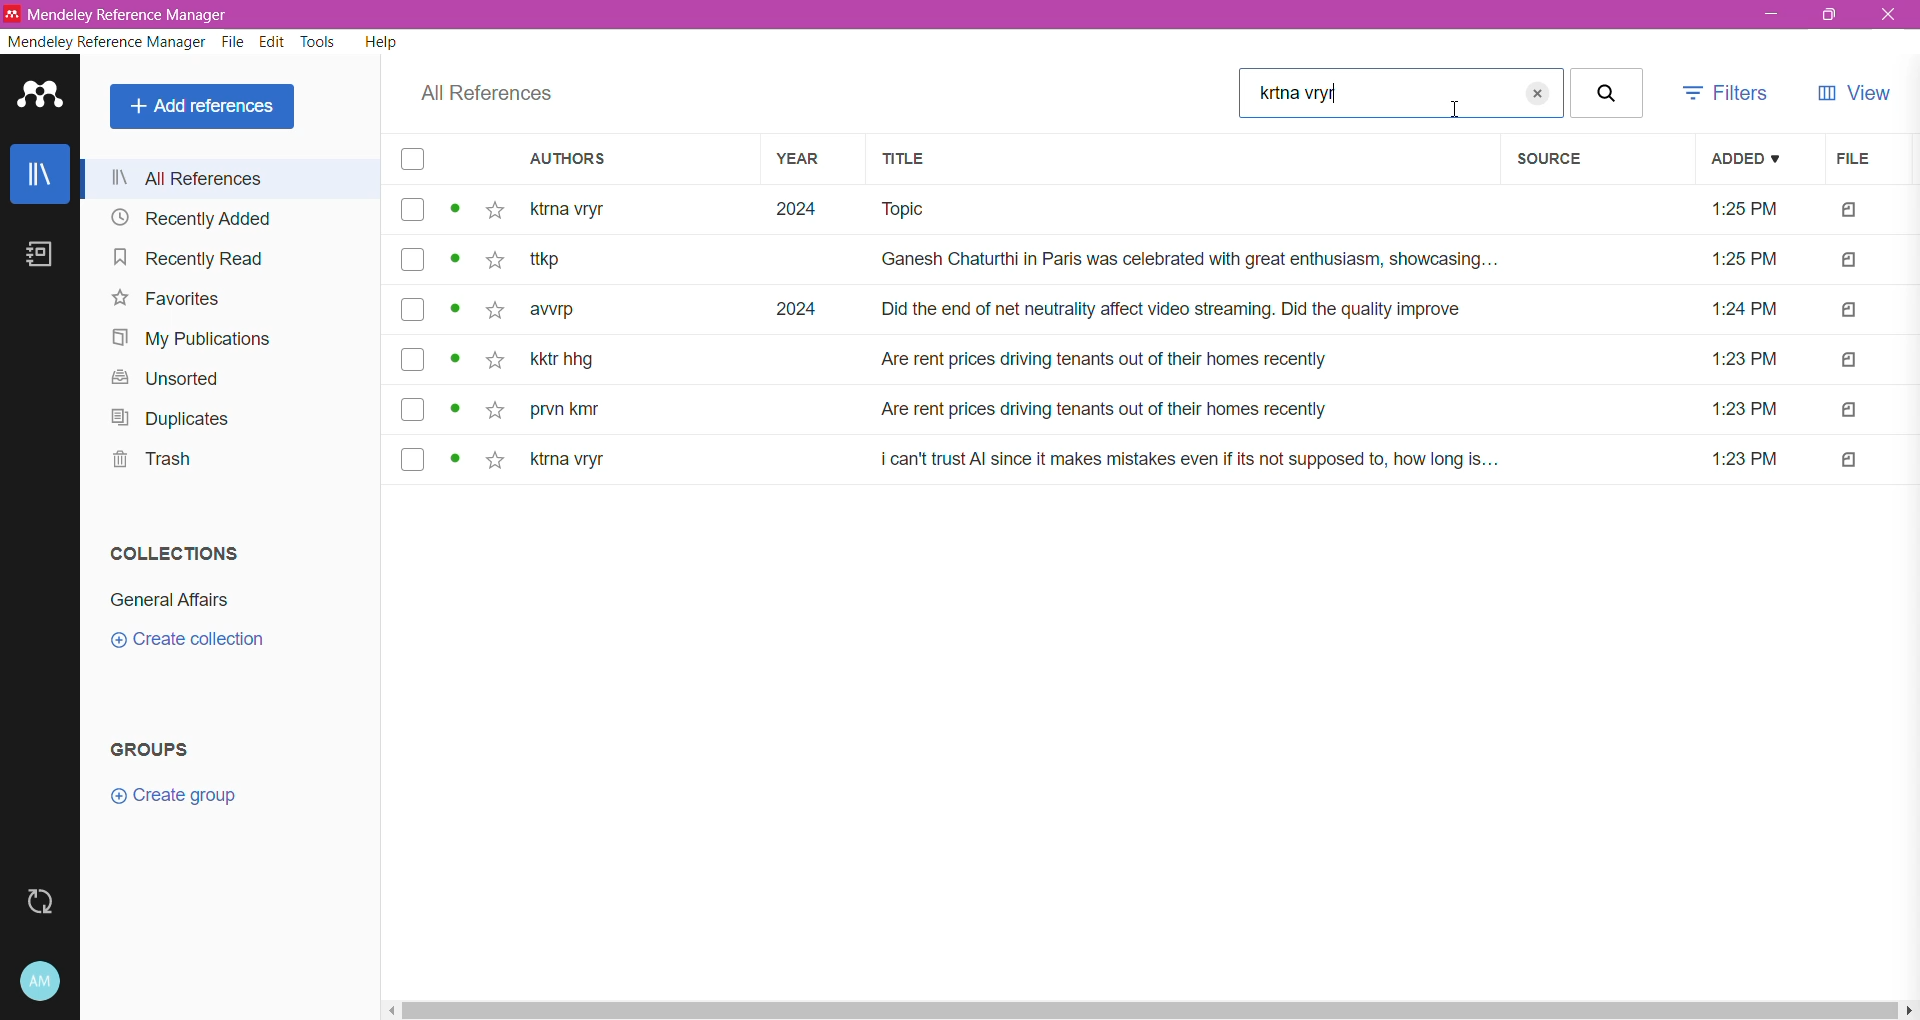  Describe the element at coordinates (456, 259) in the screenshot. I see `view status of the file` at that location.